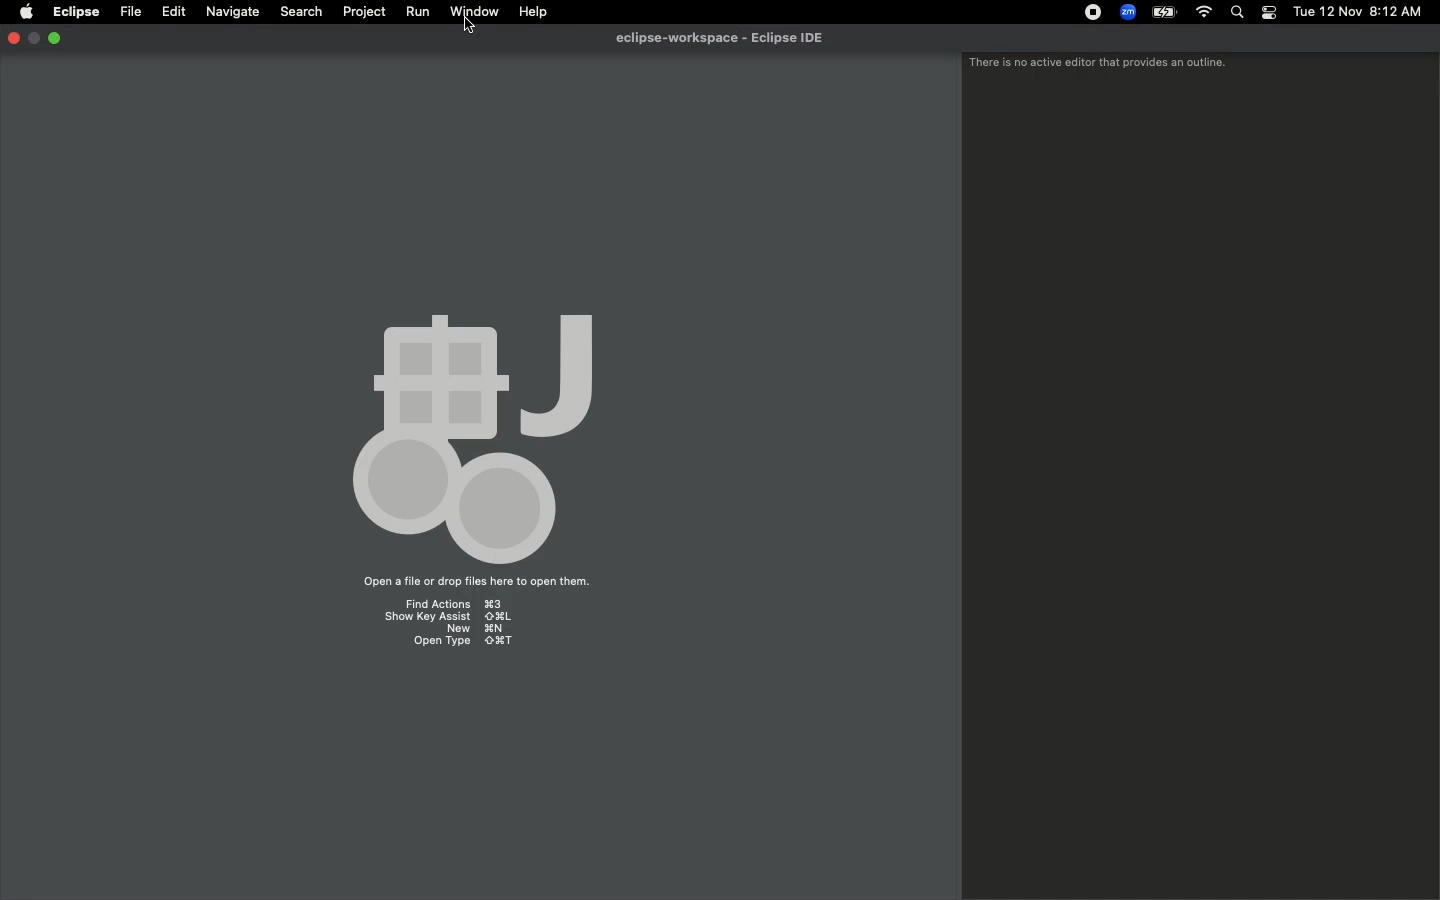  Describe the element at coordinates (55, 39) in the screenshot. I see `Maximize` at that location.